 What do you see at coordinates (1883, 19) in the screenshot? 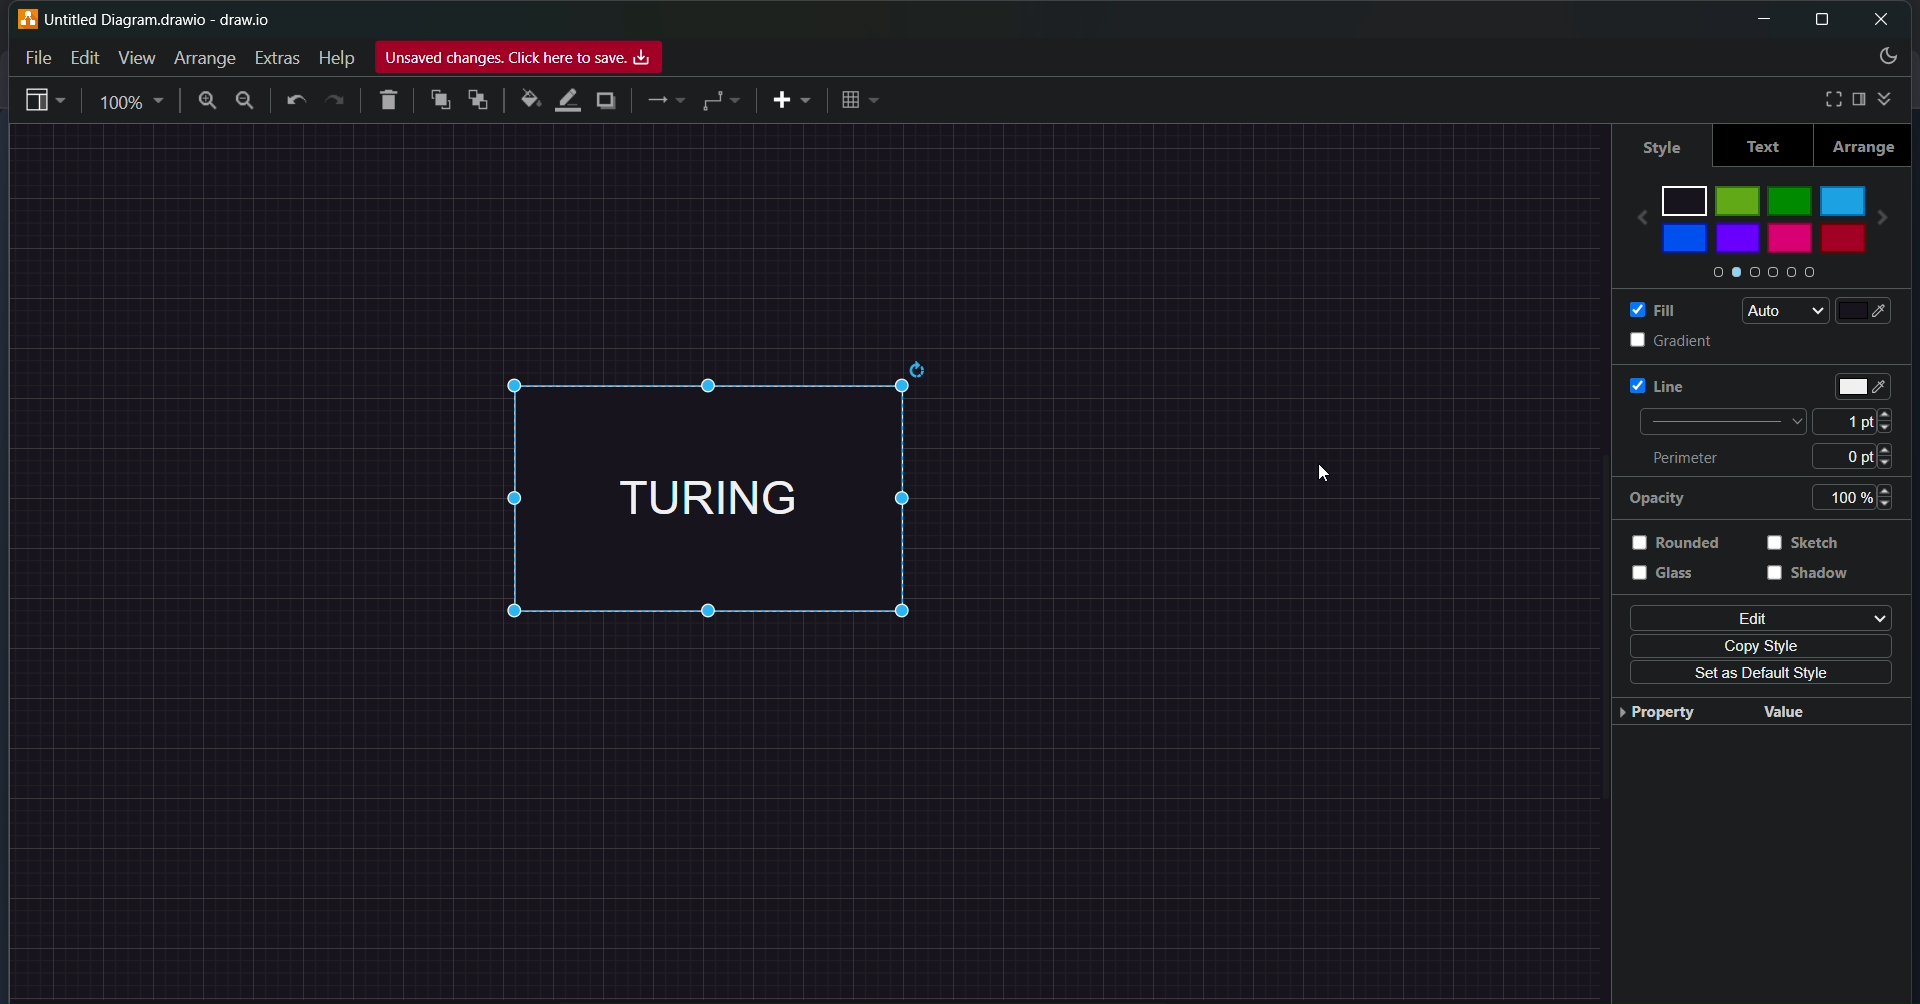
I see `close` at bounding box center [1883, 19].